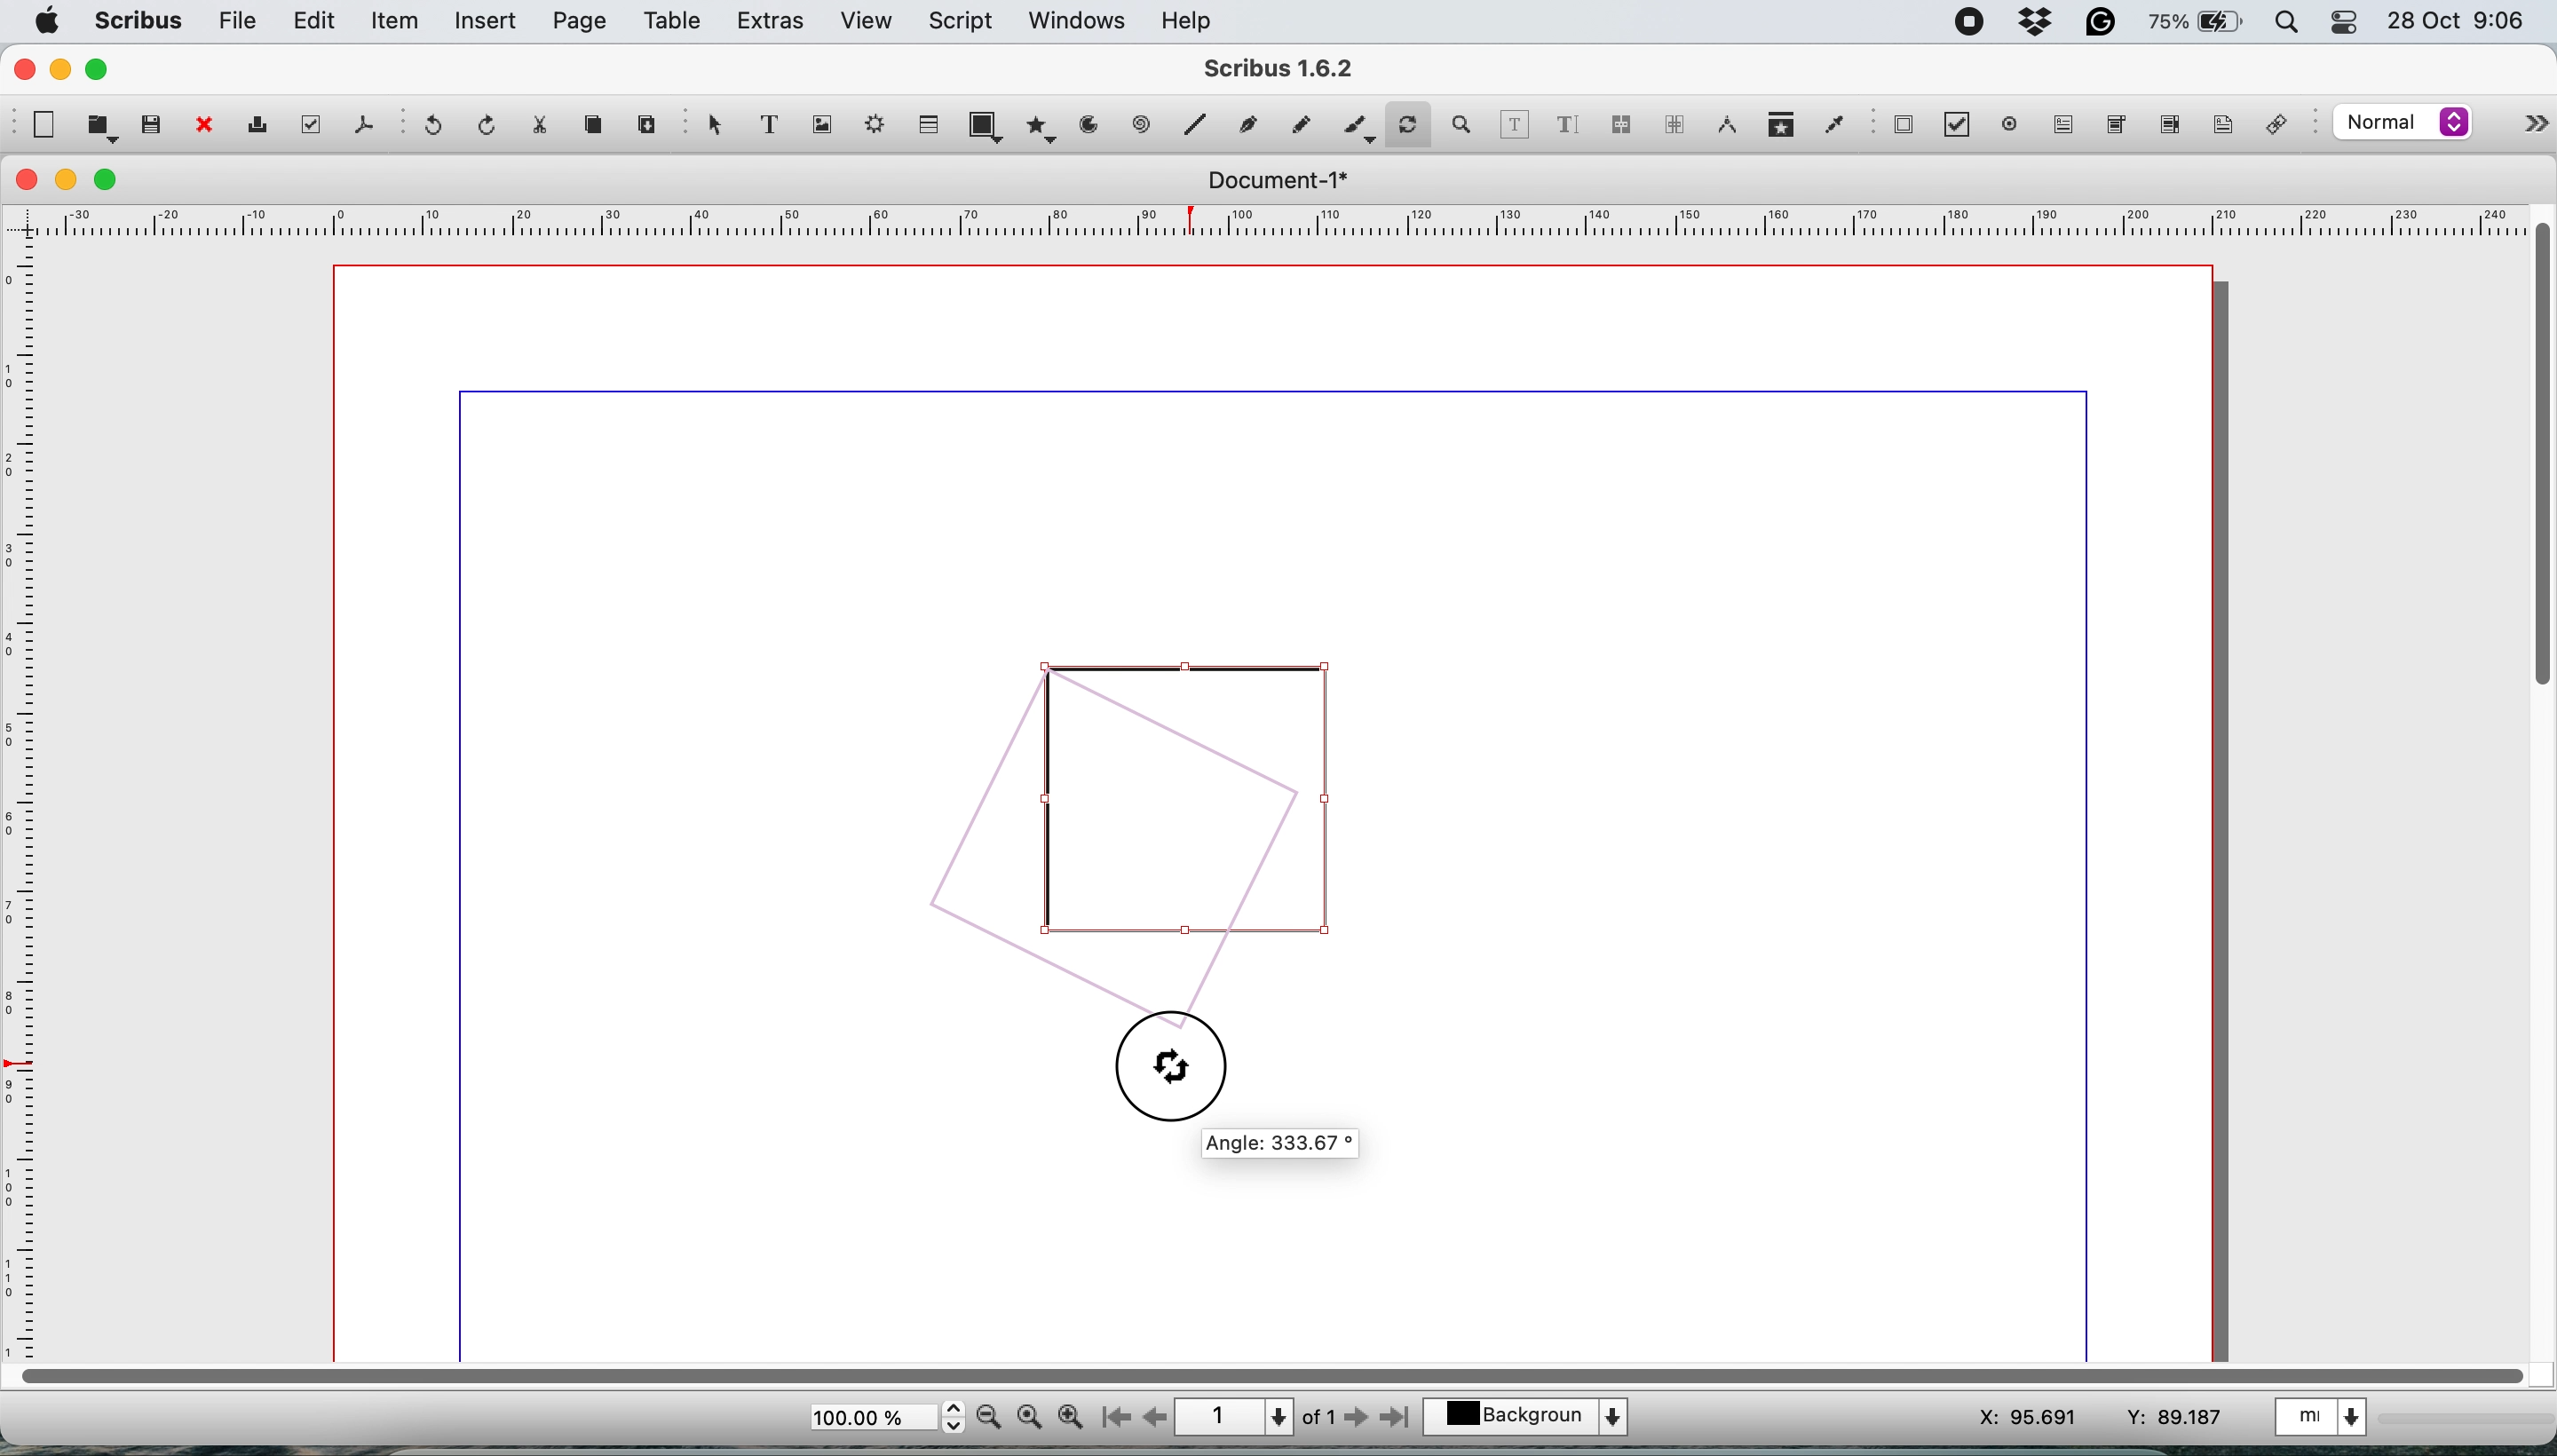 This screenshot has width=2557, height=1456. What do you see at coordinates (2192, 24) in the screenshot?
I see `battery` at bounding box center [2192, 24].